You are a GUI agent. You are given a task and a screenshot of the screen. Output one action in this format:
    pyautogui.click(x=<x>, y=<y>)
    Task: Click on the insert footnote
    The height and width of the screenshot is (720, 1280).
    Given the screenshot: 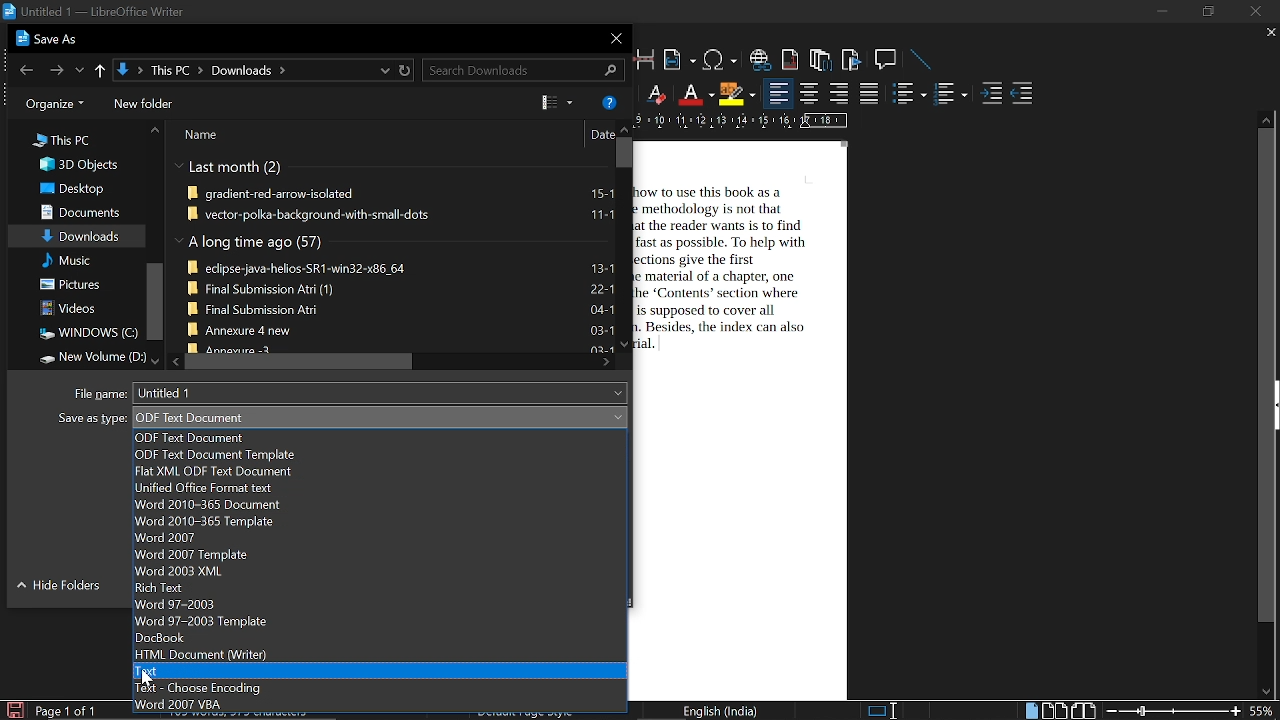 What is the action you would take?
    pyautogui.click(x=791, y=59)
    